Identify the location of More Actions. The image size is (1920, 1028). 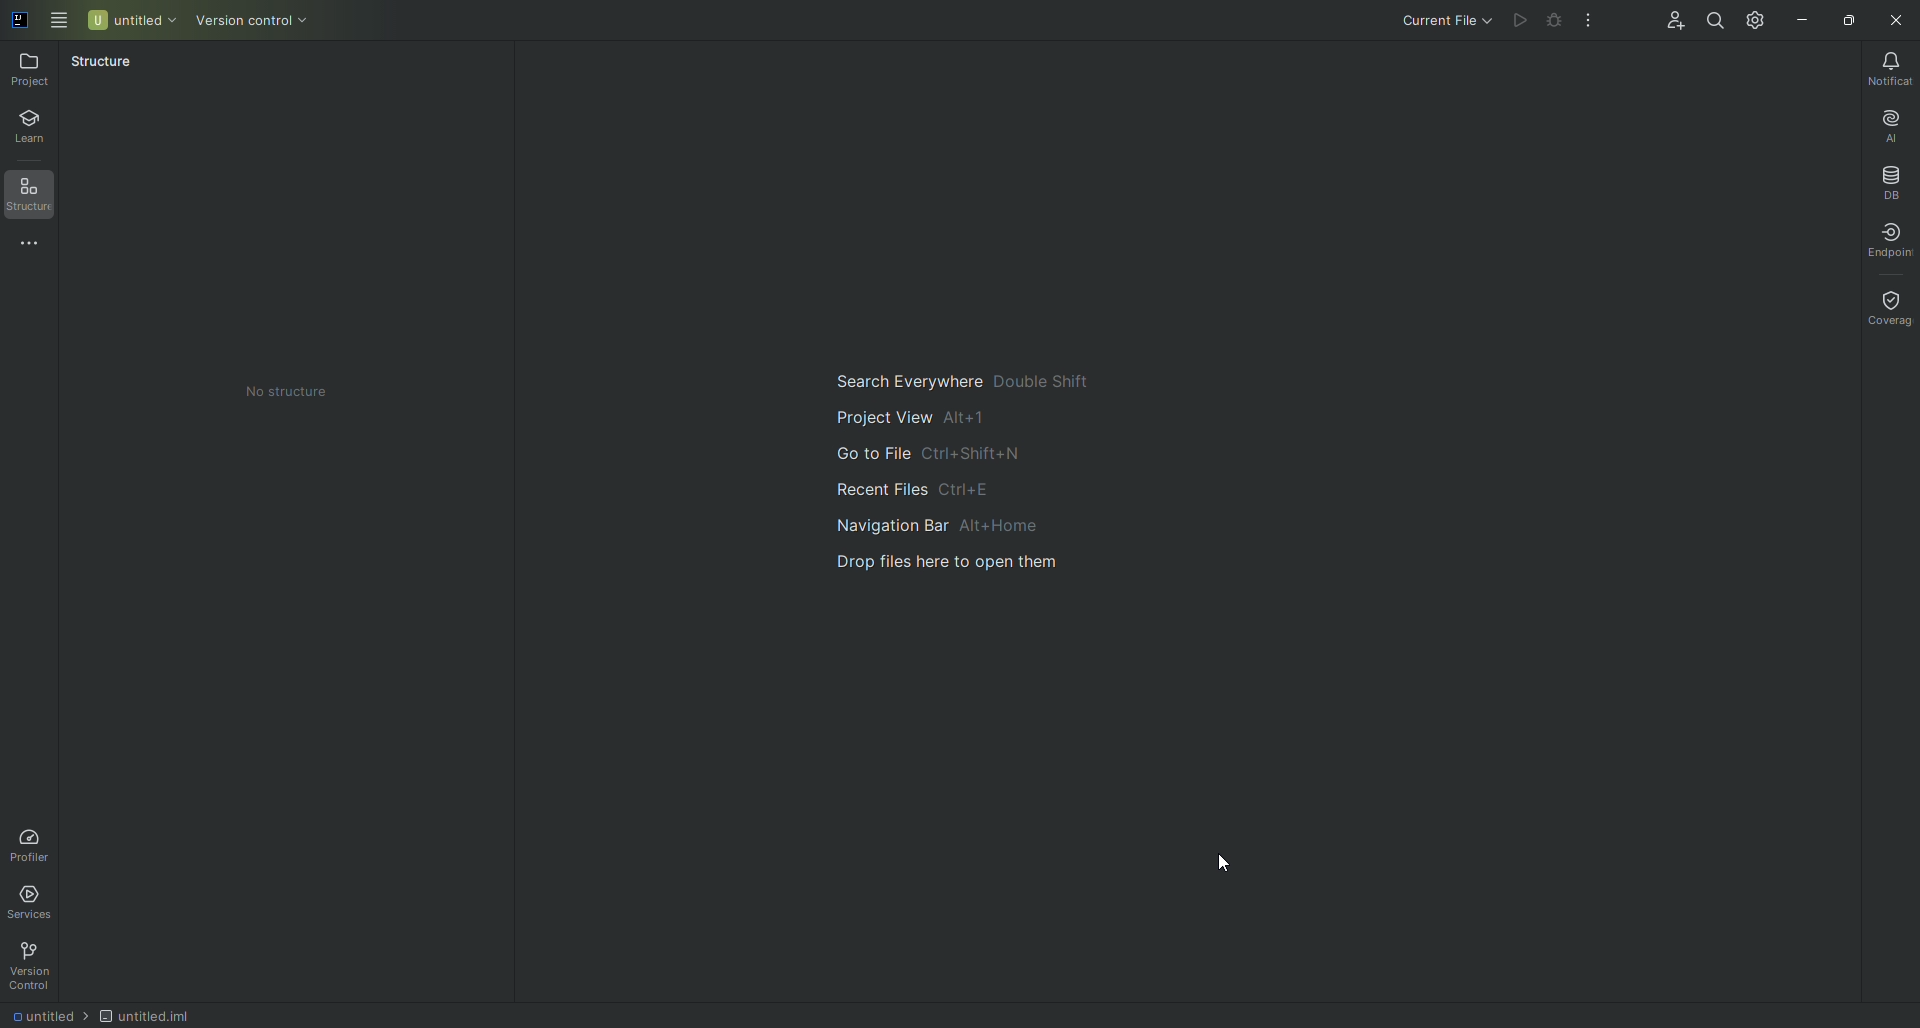
(1590, 22).